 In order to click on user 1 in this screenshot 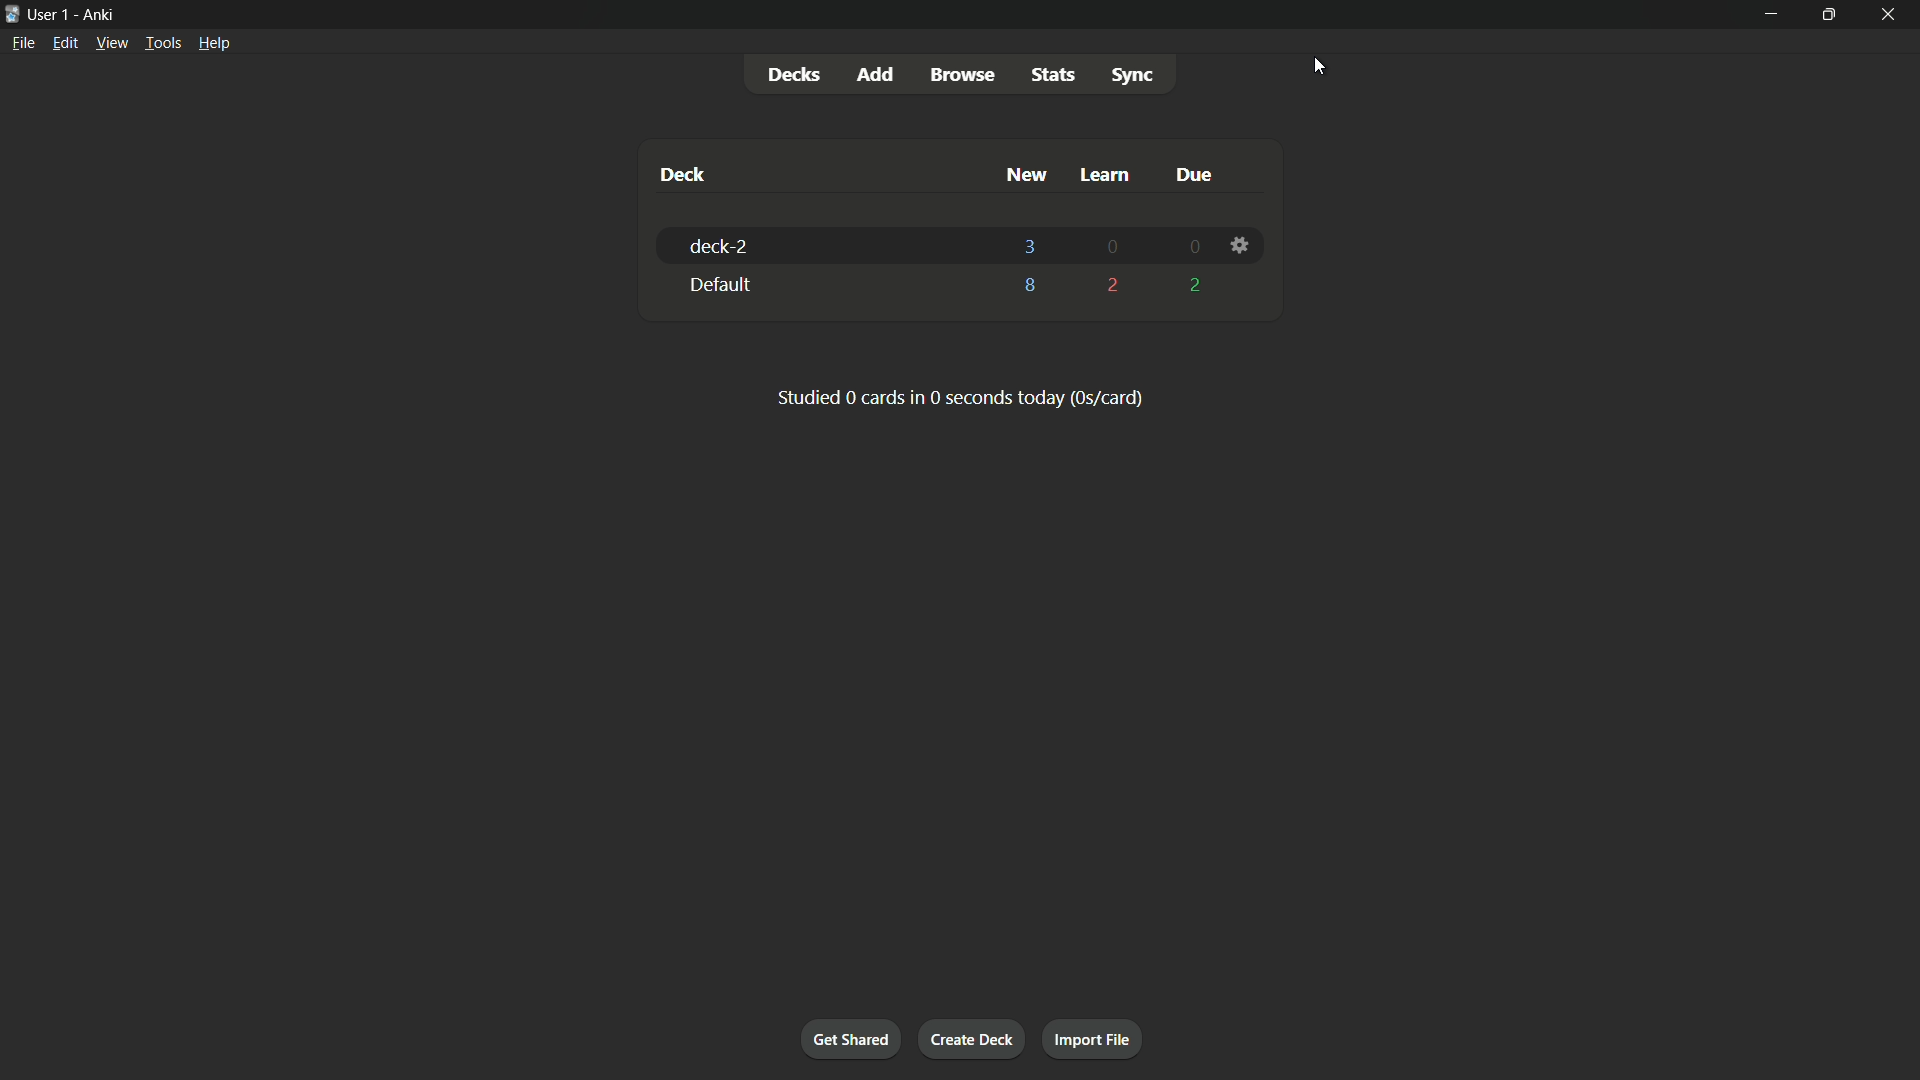, I will do `click(50, 15)`.